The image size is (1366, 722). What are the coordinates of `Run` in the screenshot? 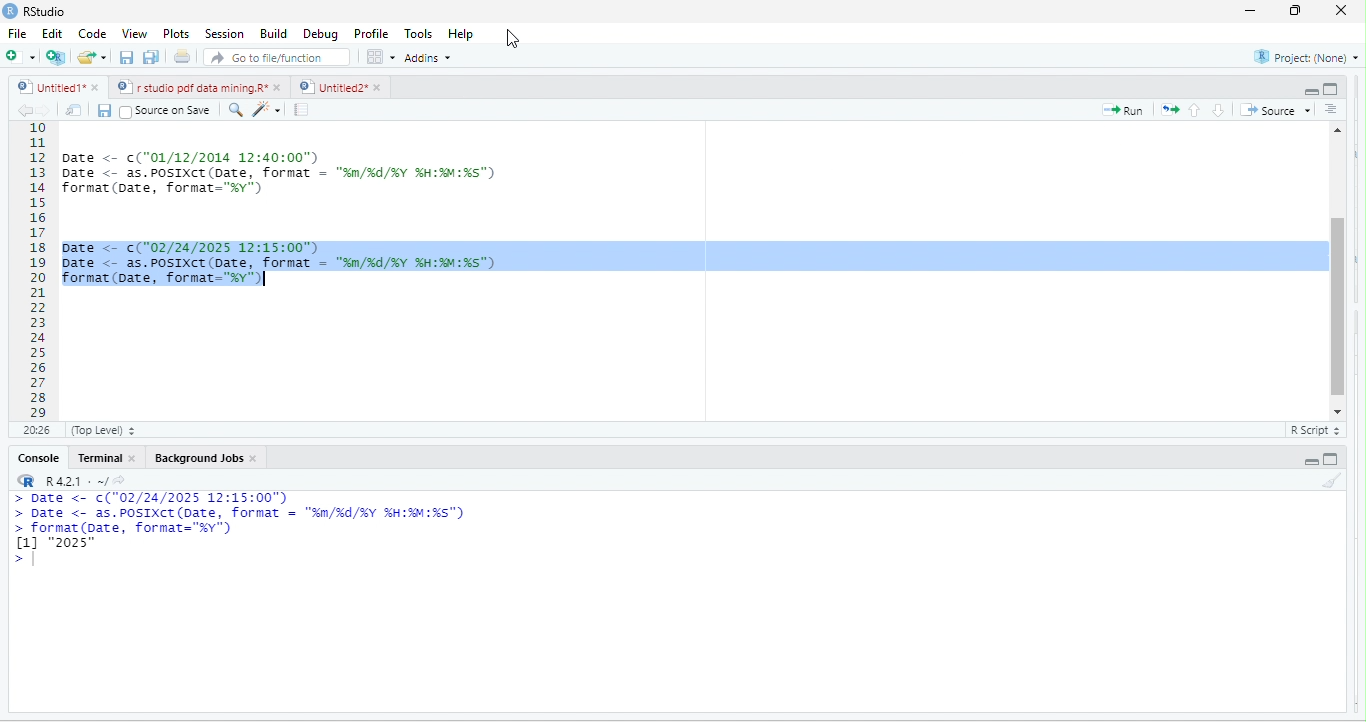 It's located at (1127, 111).